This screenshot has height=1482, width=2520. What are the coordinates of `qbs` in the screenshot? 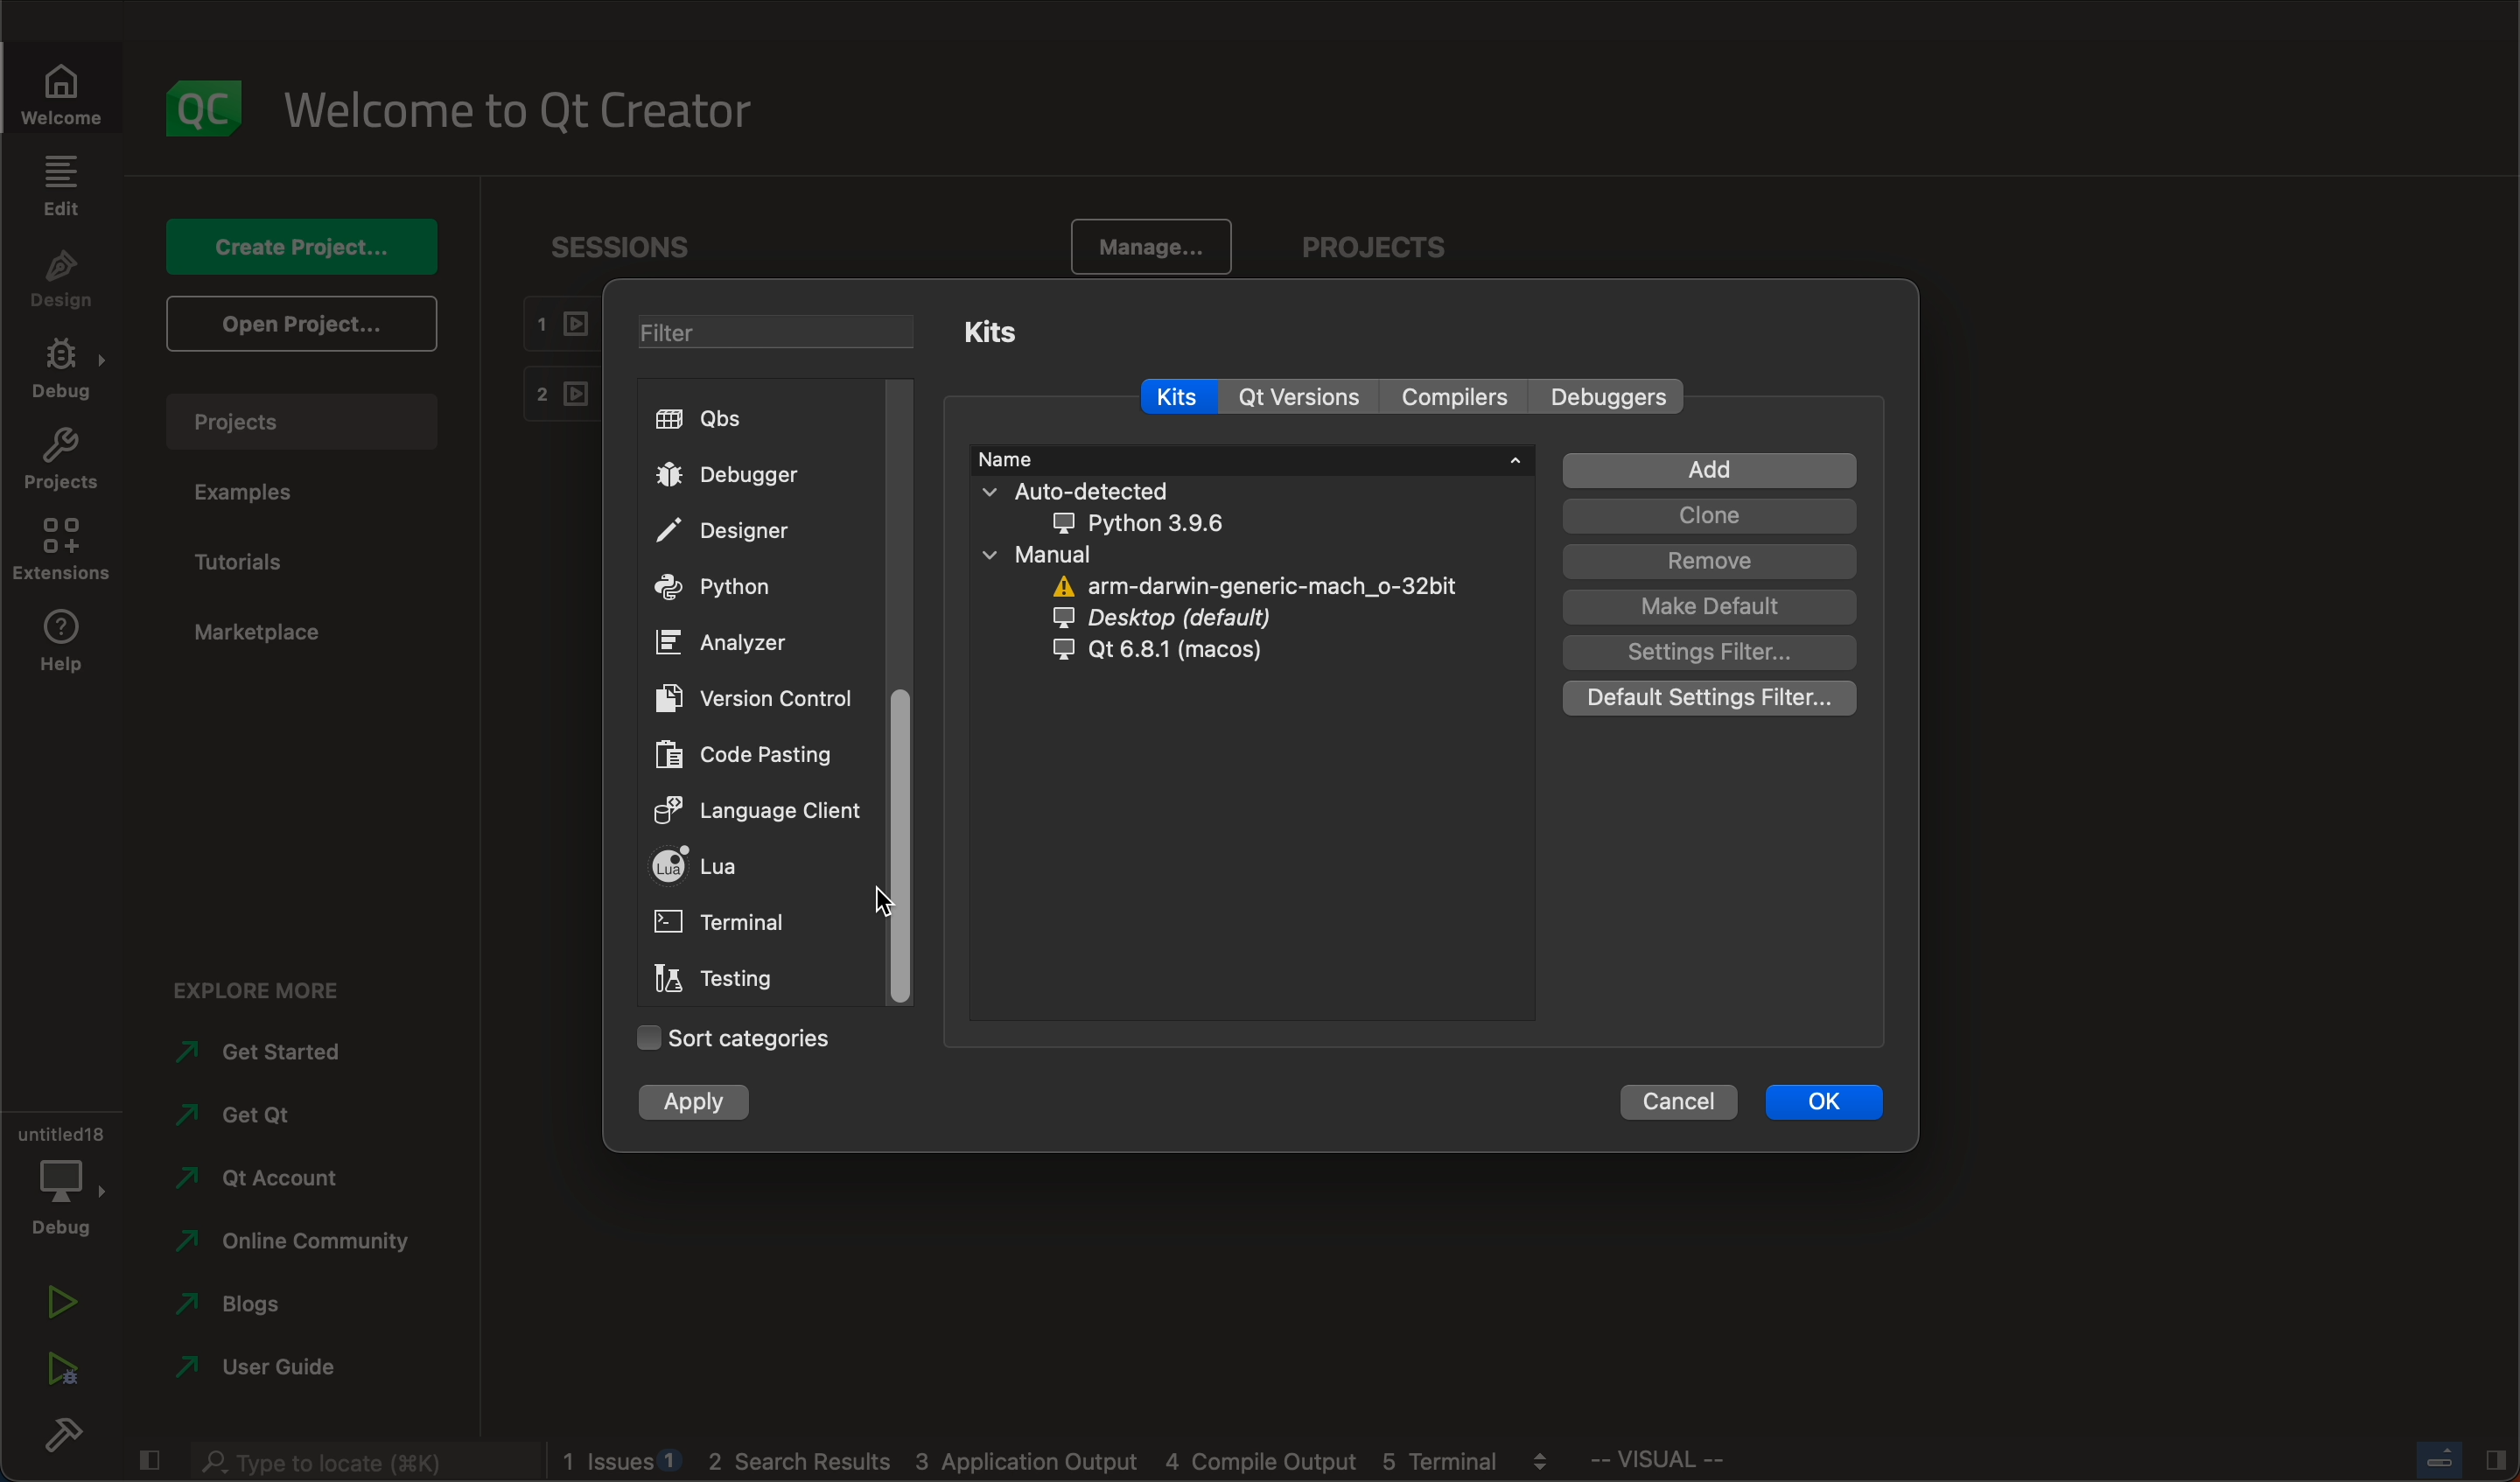 It's located at (714, 418).